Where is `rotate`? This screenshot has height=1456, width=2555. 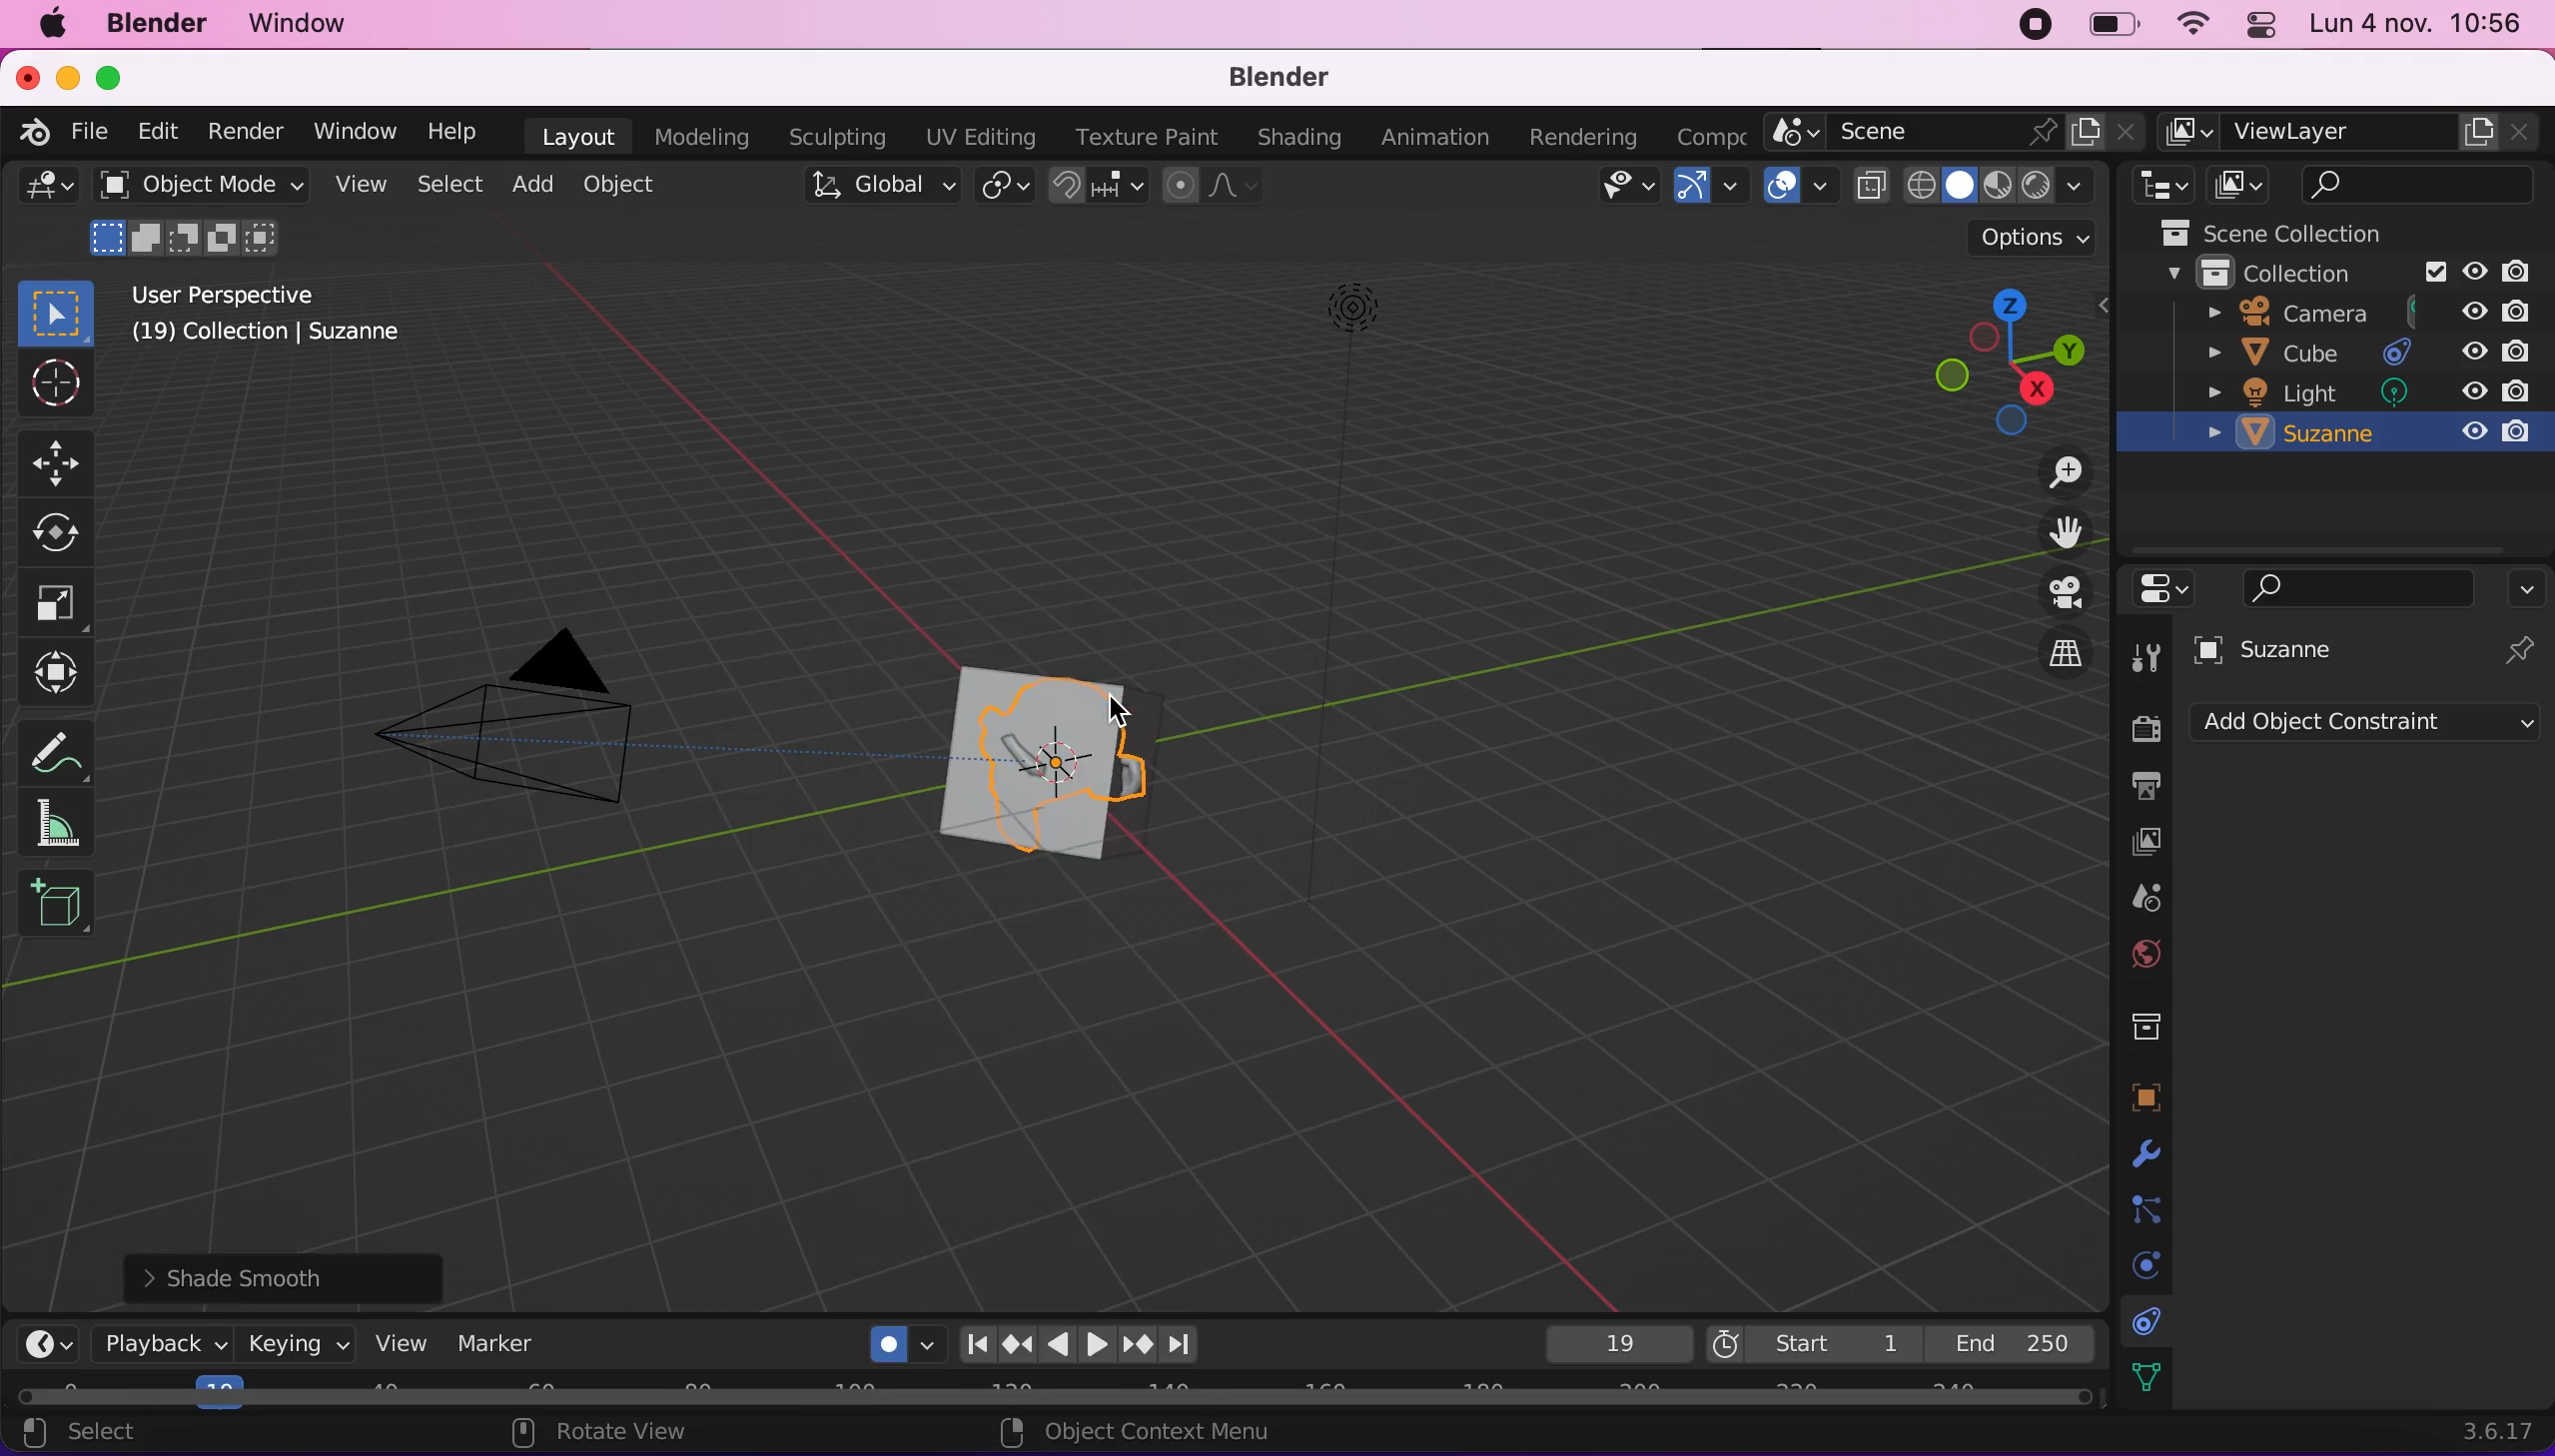 rotate is located at coordinates (62, 534).